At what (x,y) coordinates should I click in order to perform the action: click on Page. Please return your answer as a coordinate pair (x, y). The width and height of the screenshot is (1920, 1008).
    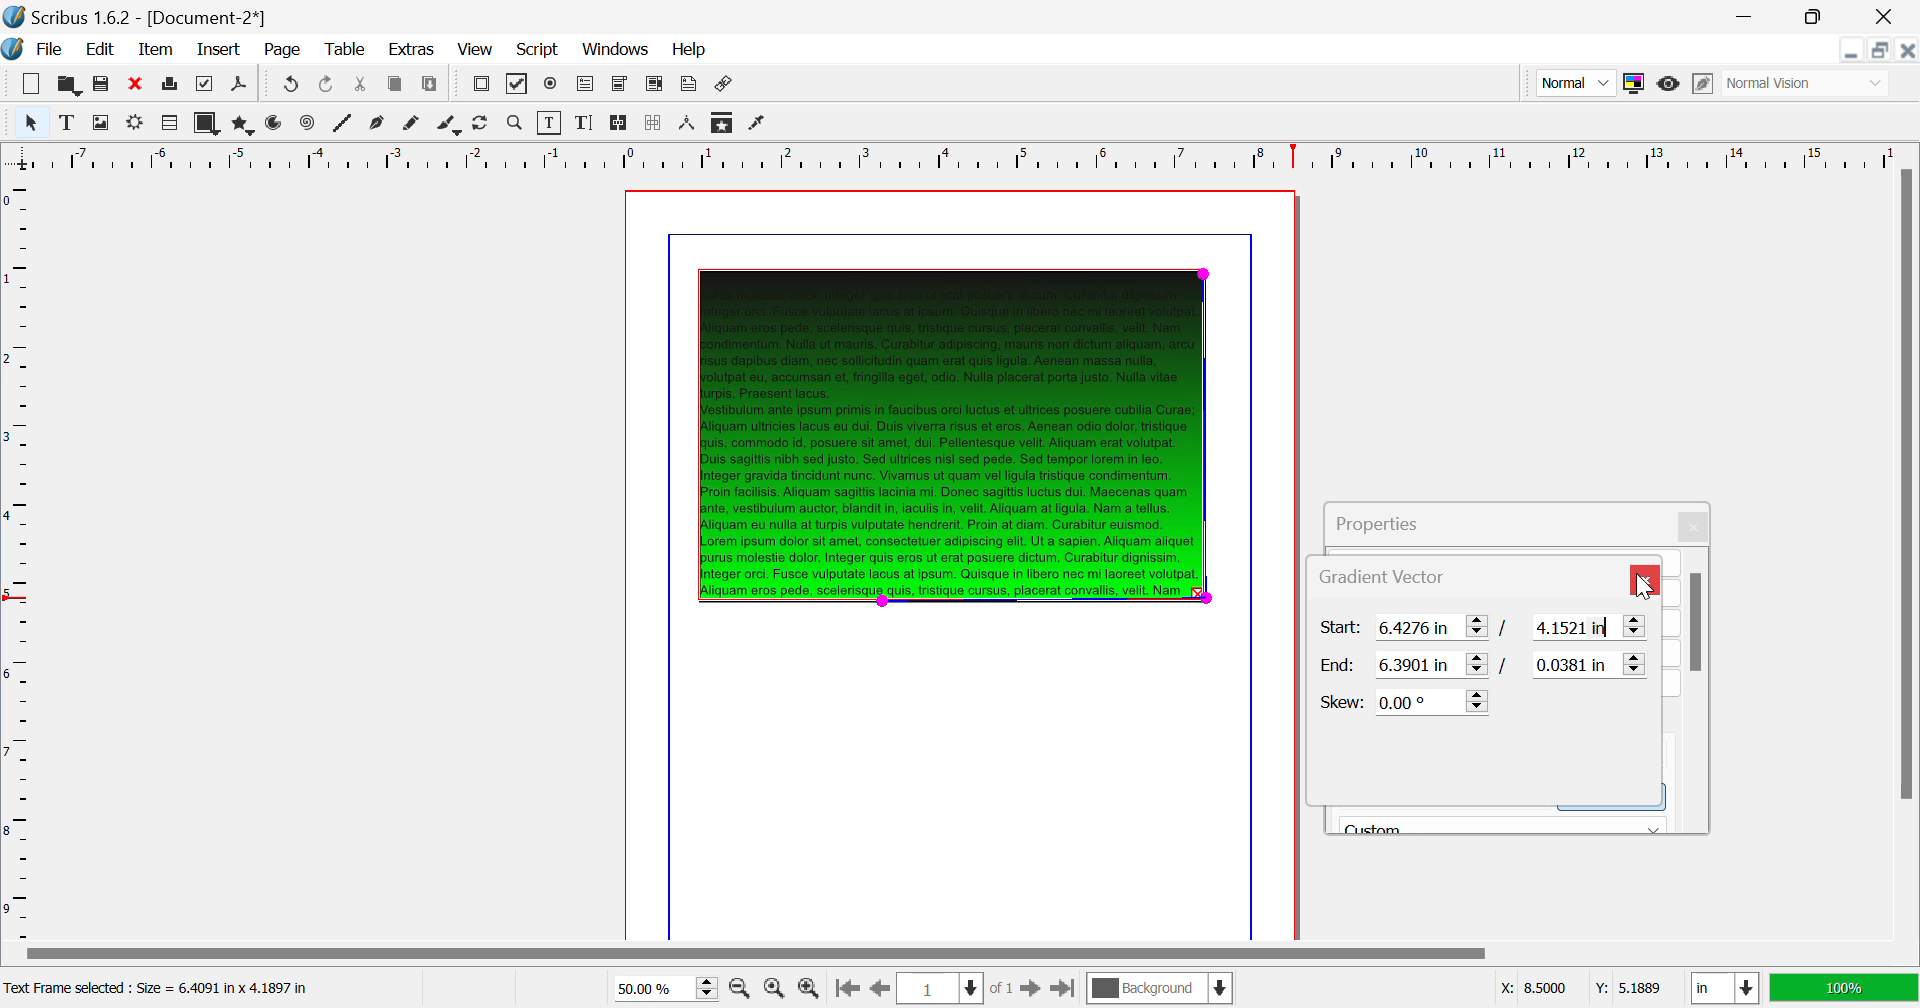
    Looking at the image, I should click on (281, 51).